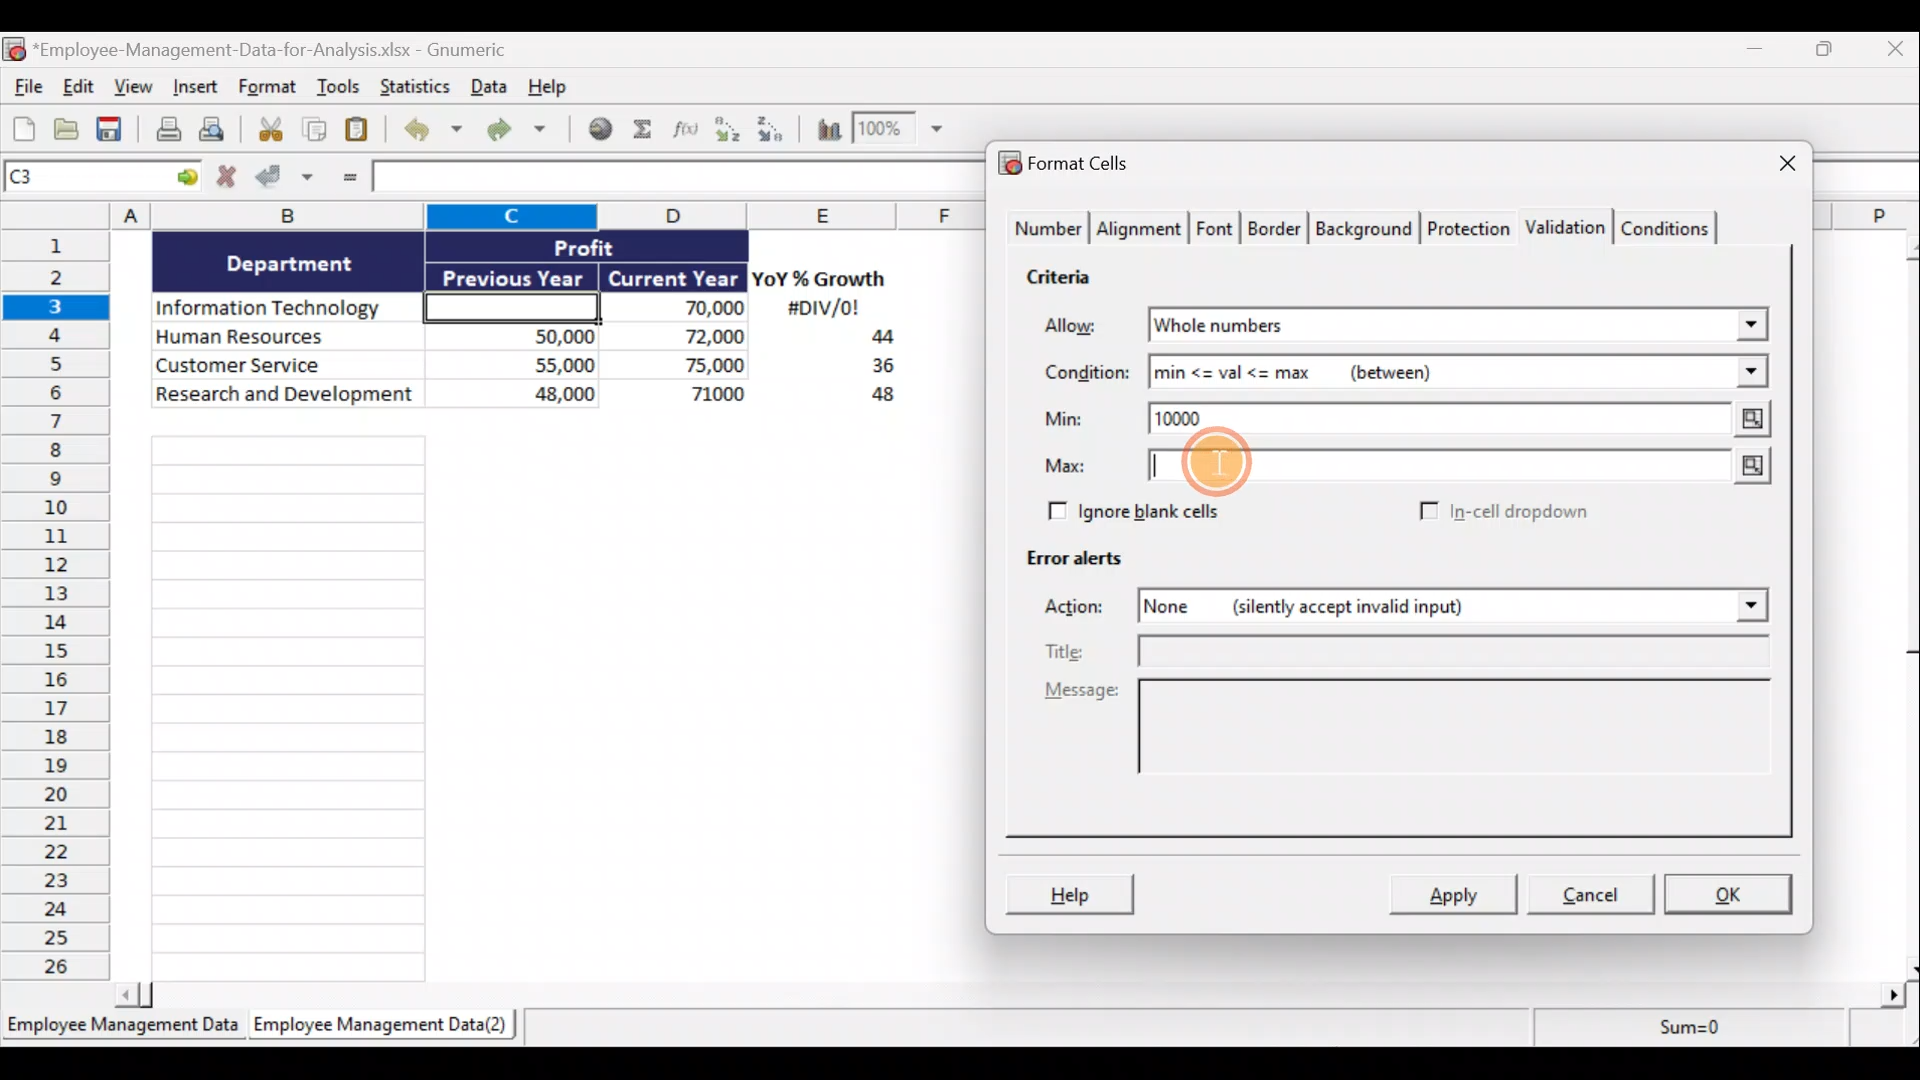 The width and height of the screenshot is (1920, 1080). I want to click on Background, so click(1369, 229).